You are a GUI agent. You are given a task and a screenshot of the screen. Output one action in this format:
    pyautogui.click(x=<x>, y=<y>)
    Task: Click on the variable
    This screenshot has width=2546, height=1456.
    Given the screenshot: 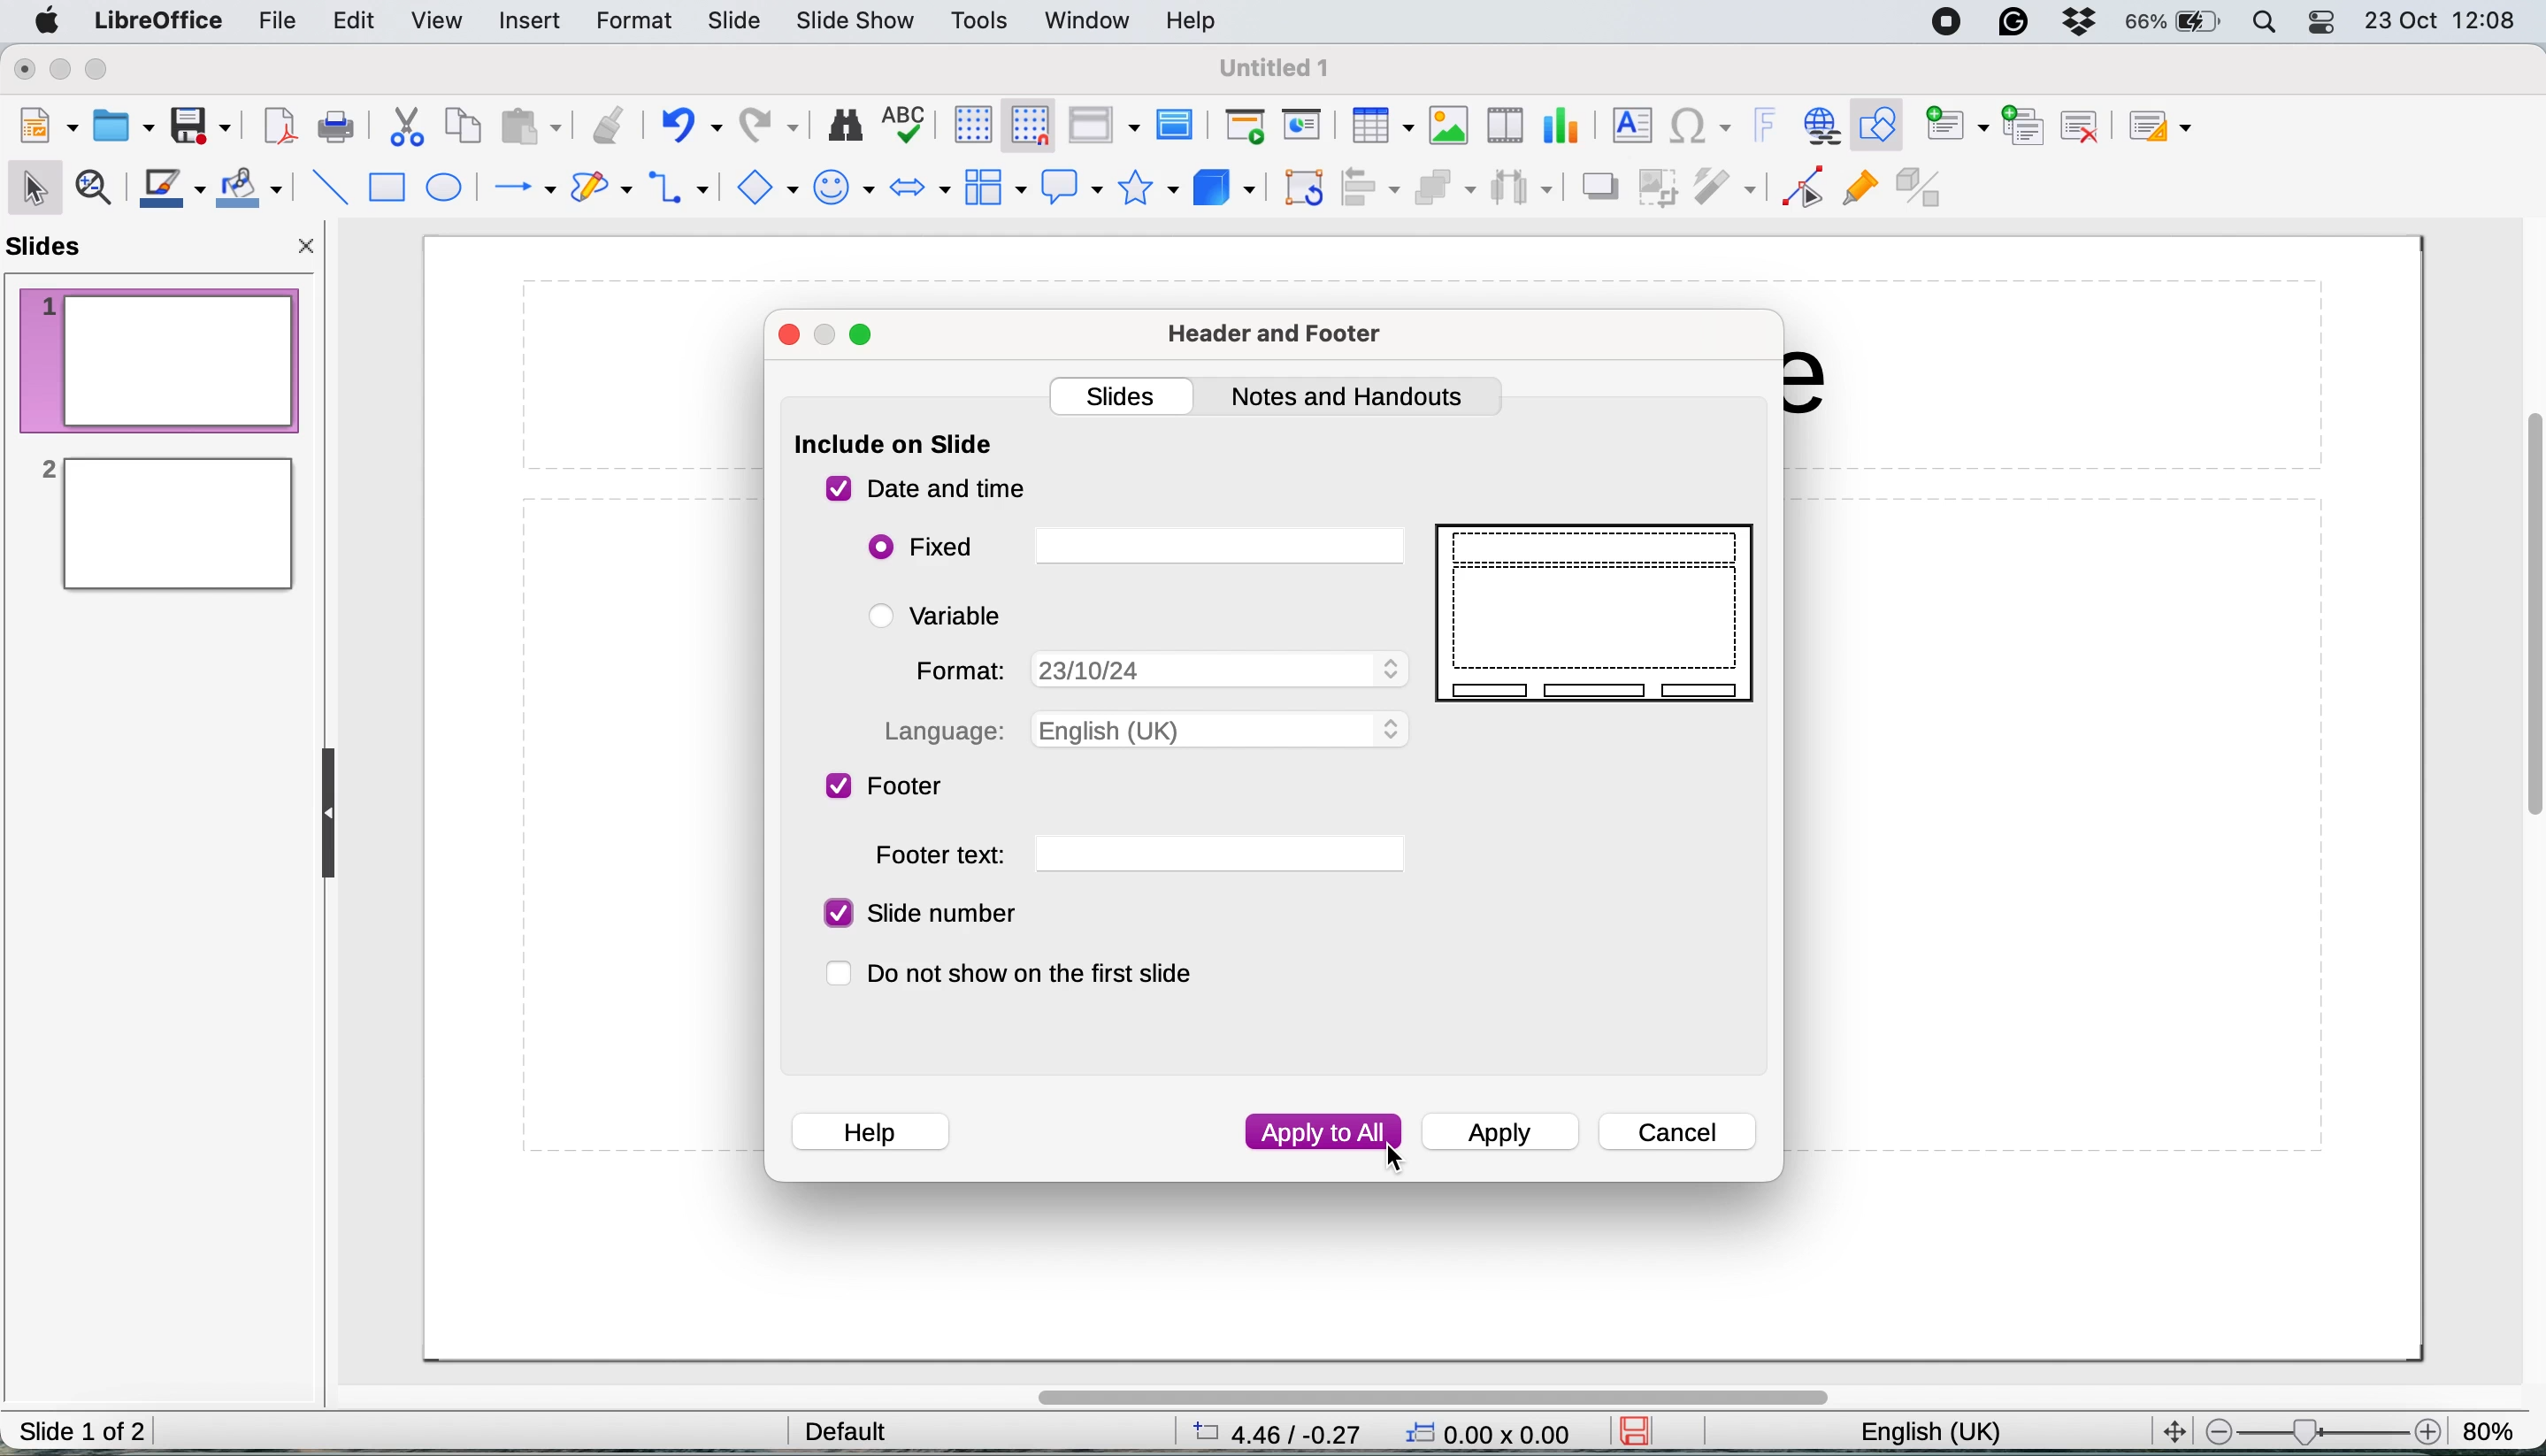 What is the action you would take?
    pyautogui.click(x=952, y=615)
    